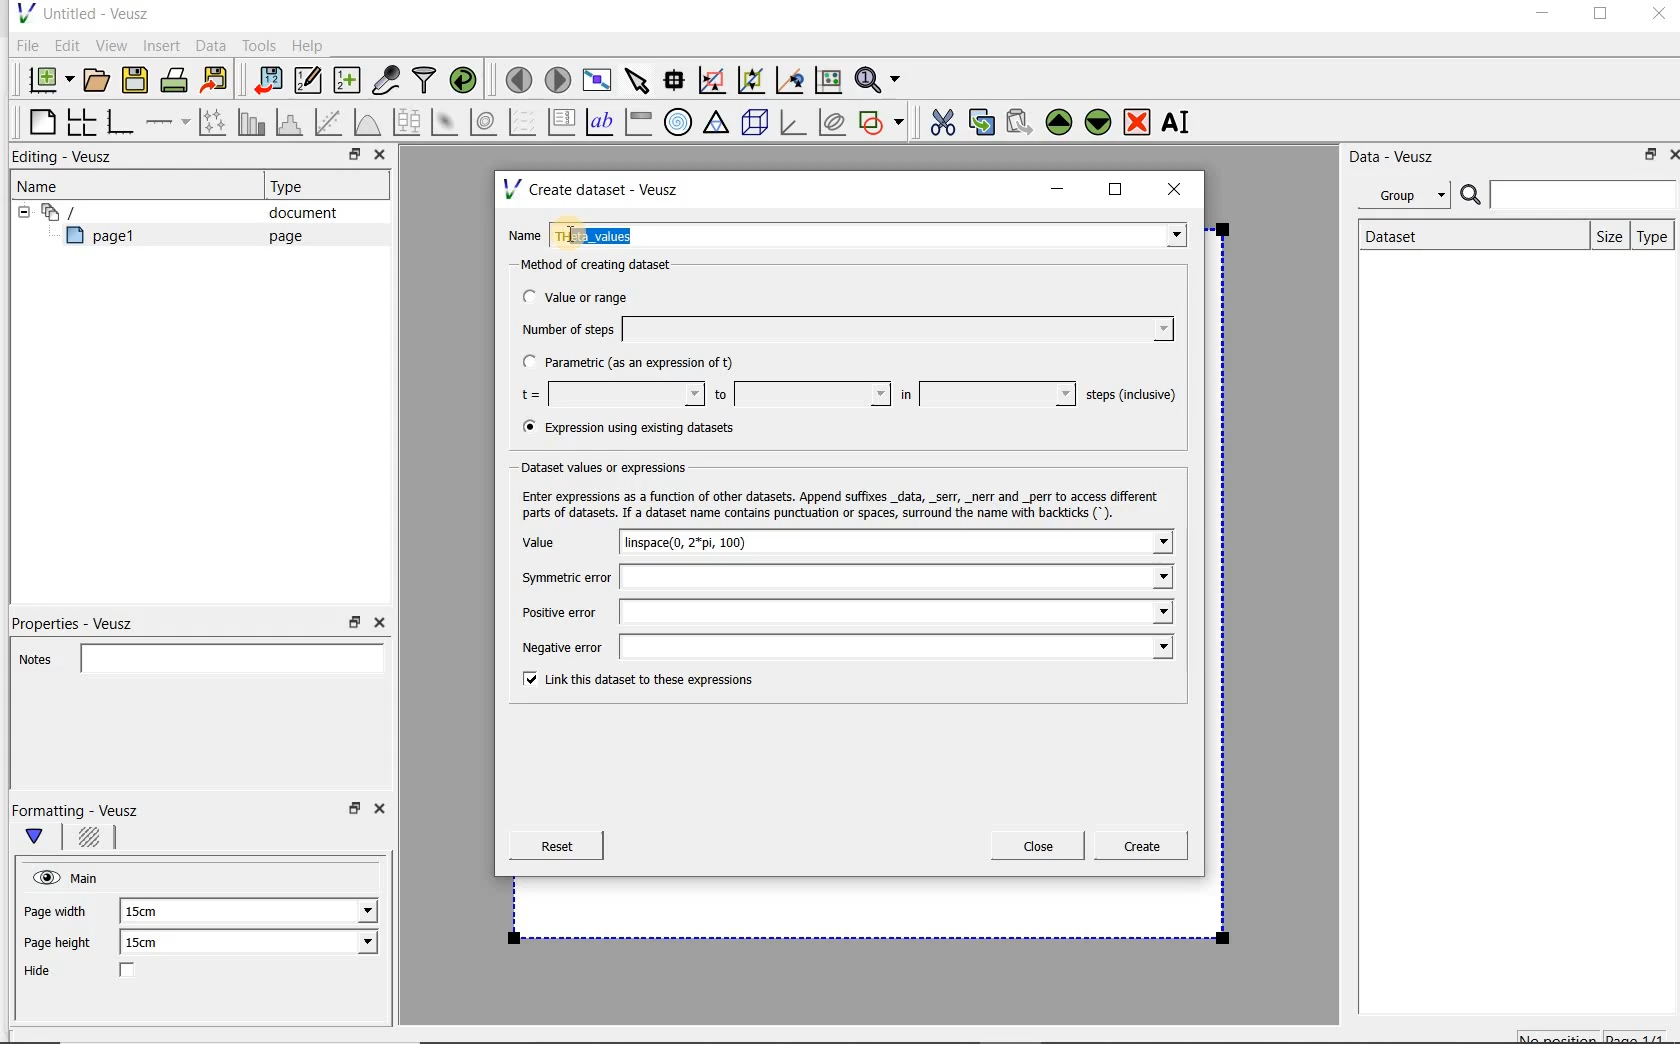  What do you see at coordinates (43, 877) in the screenshot?
I see `visible (click to hide, set Hide to true)` at bounding box center [43, 877].